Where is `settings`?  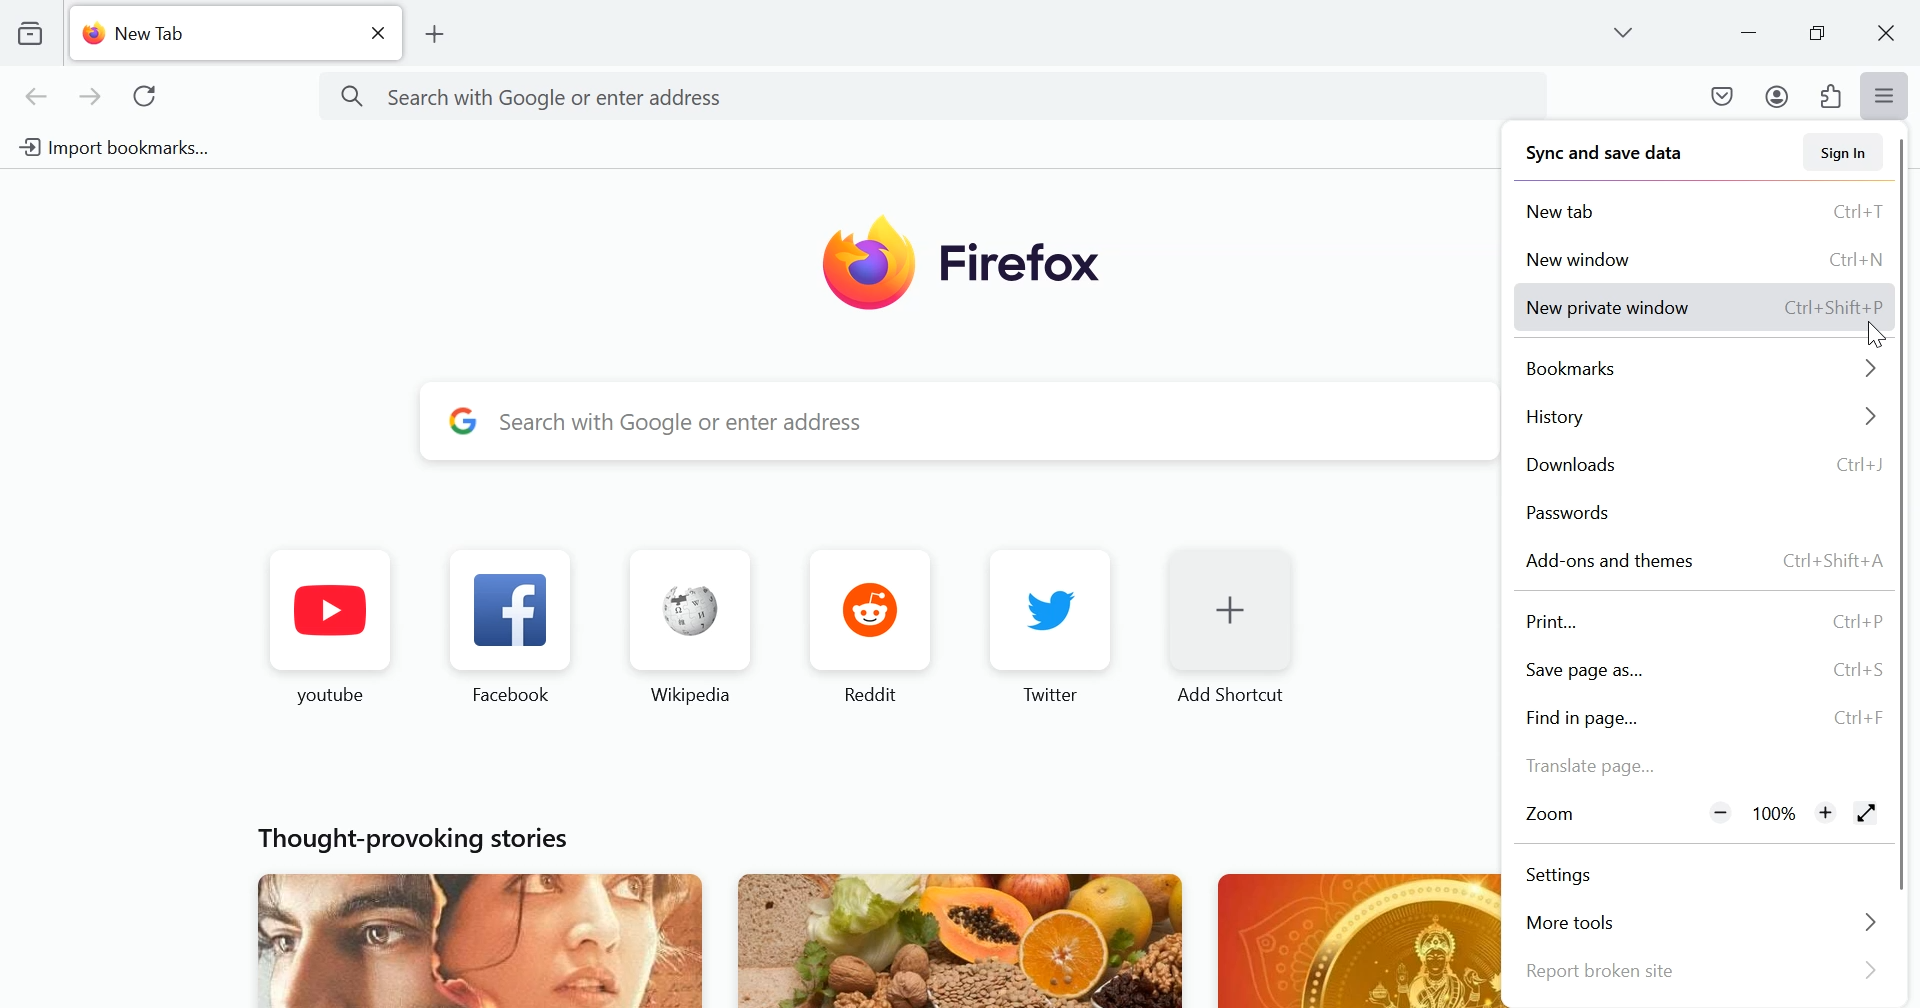
settings is located at coordinates (1699, 878).